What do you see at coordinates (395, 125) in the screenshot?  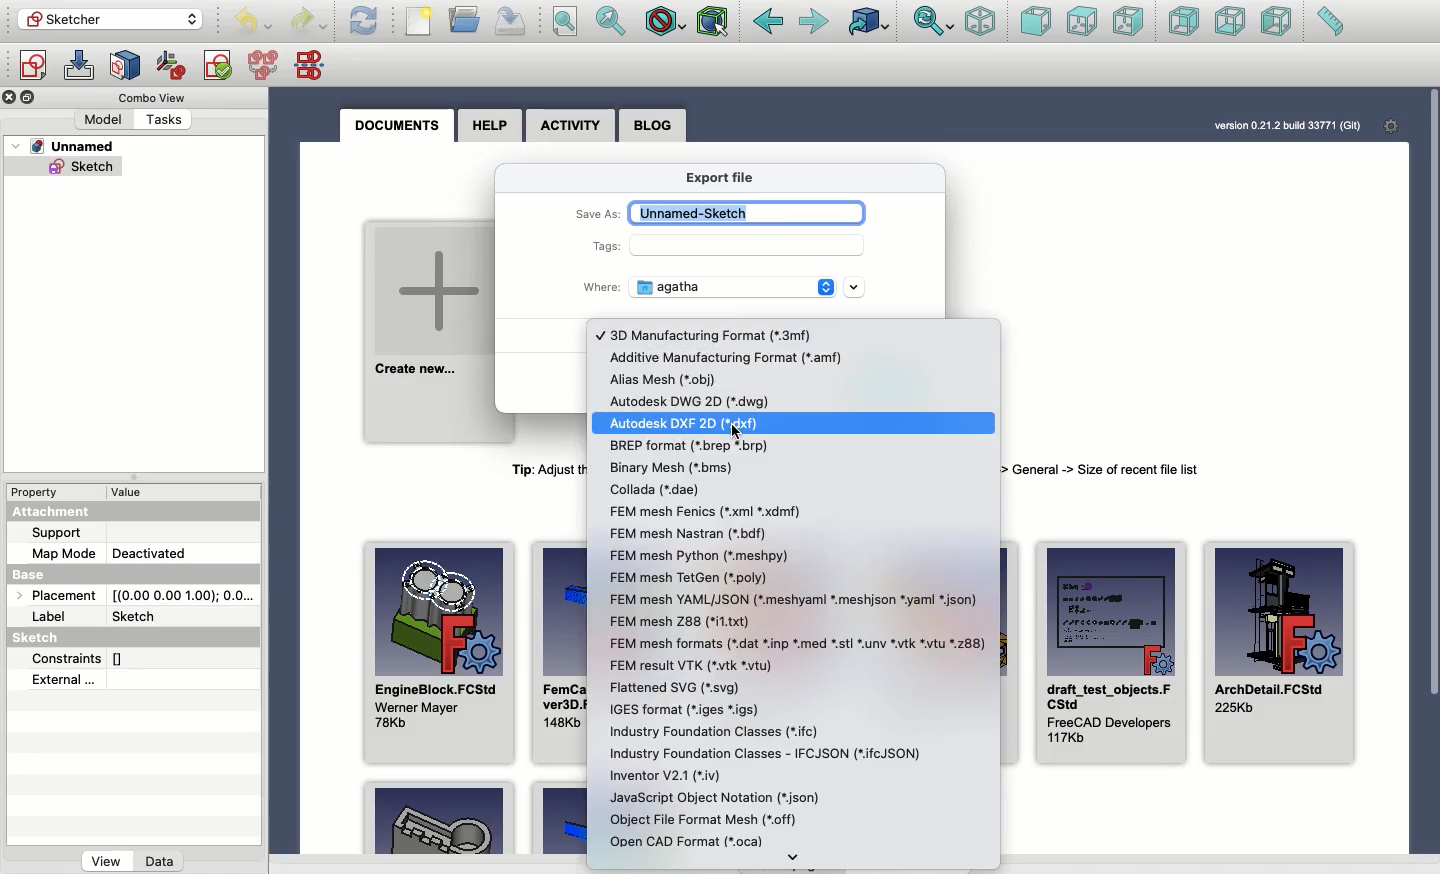 I see `Documents` at bounding box center [395, 125].